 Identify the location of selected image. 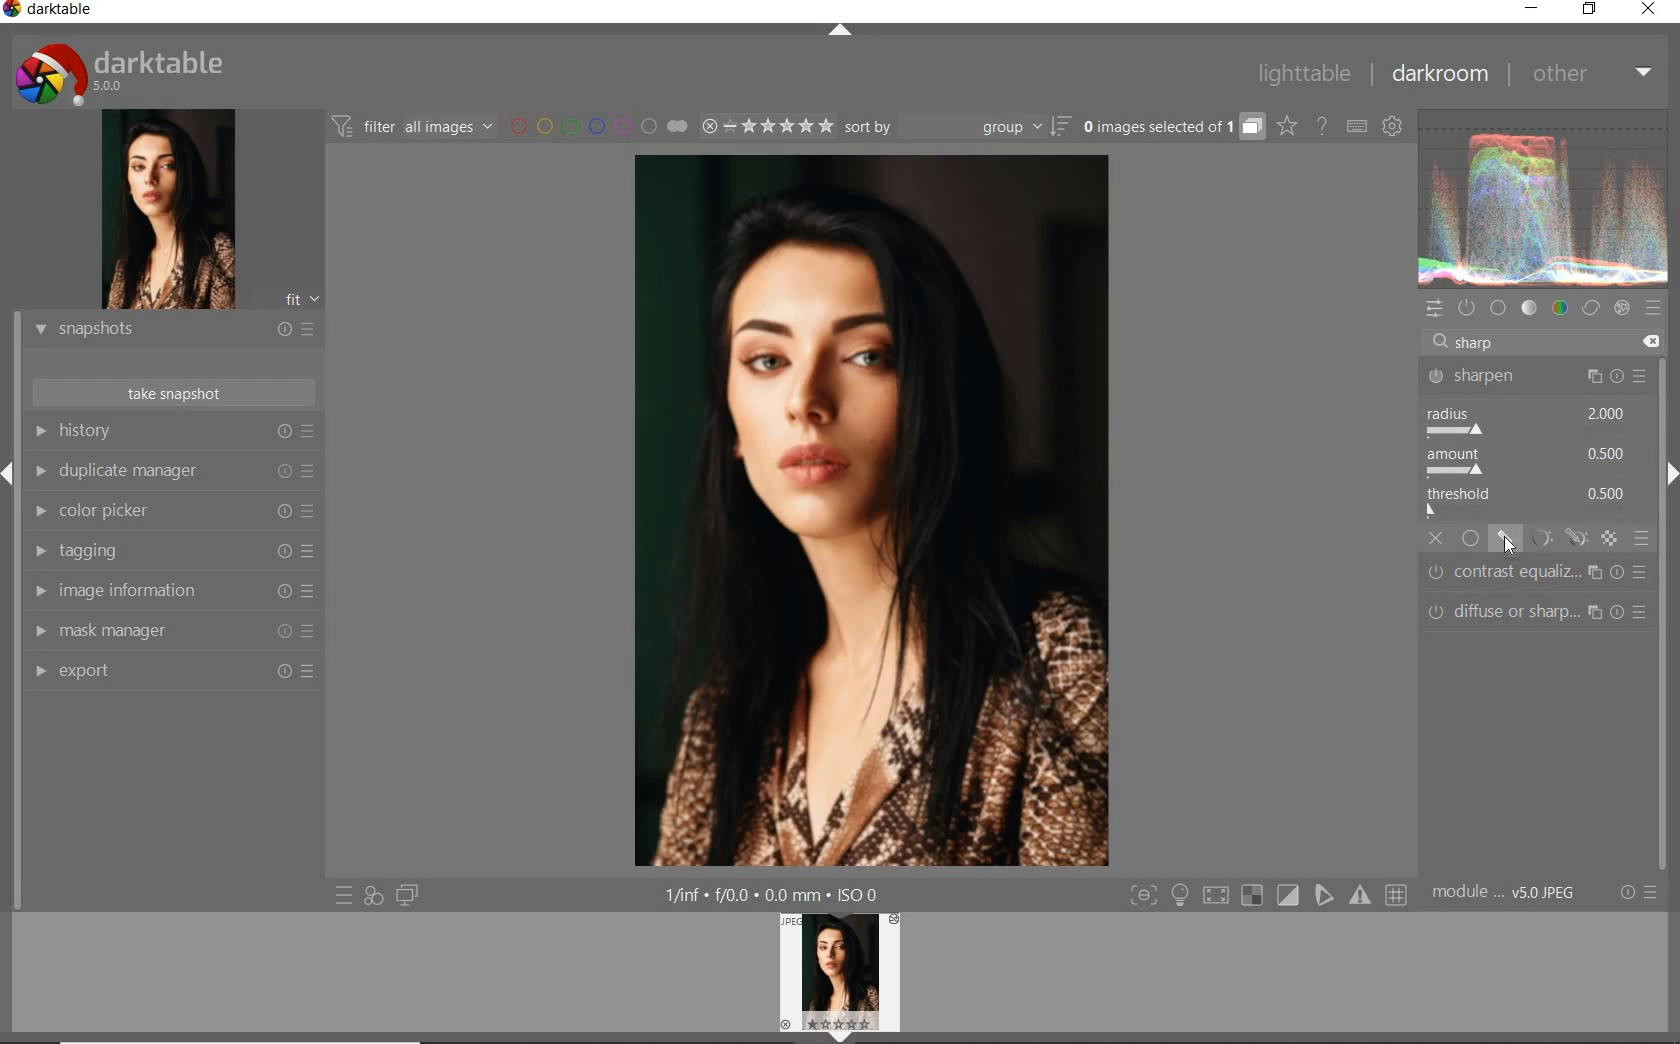
(872, 512).